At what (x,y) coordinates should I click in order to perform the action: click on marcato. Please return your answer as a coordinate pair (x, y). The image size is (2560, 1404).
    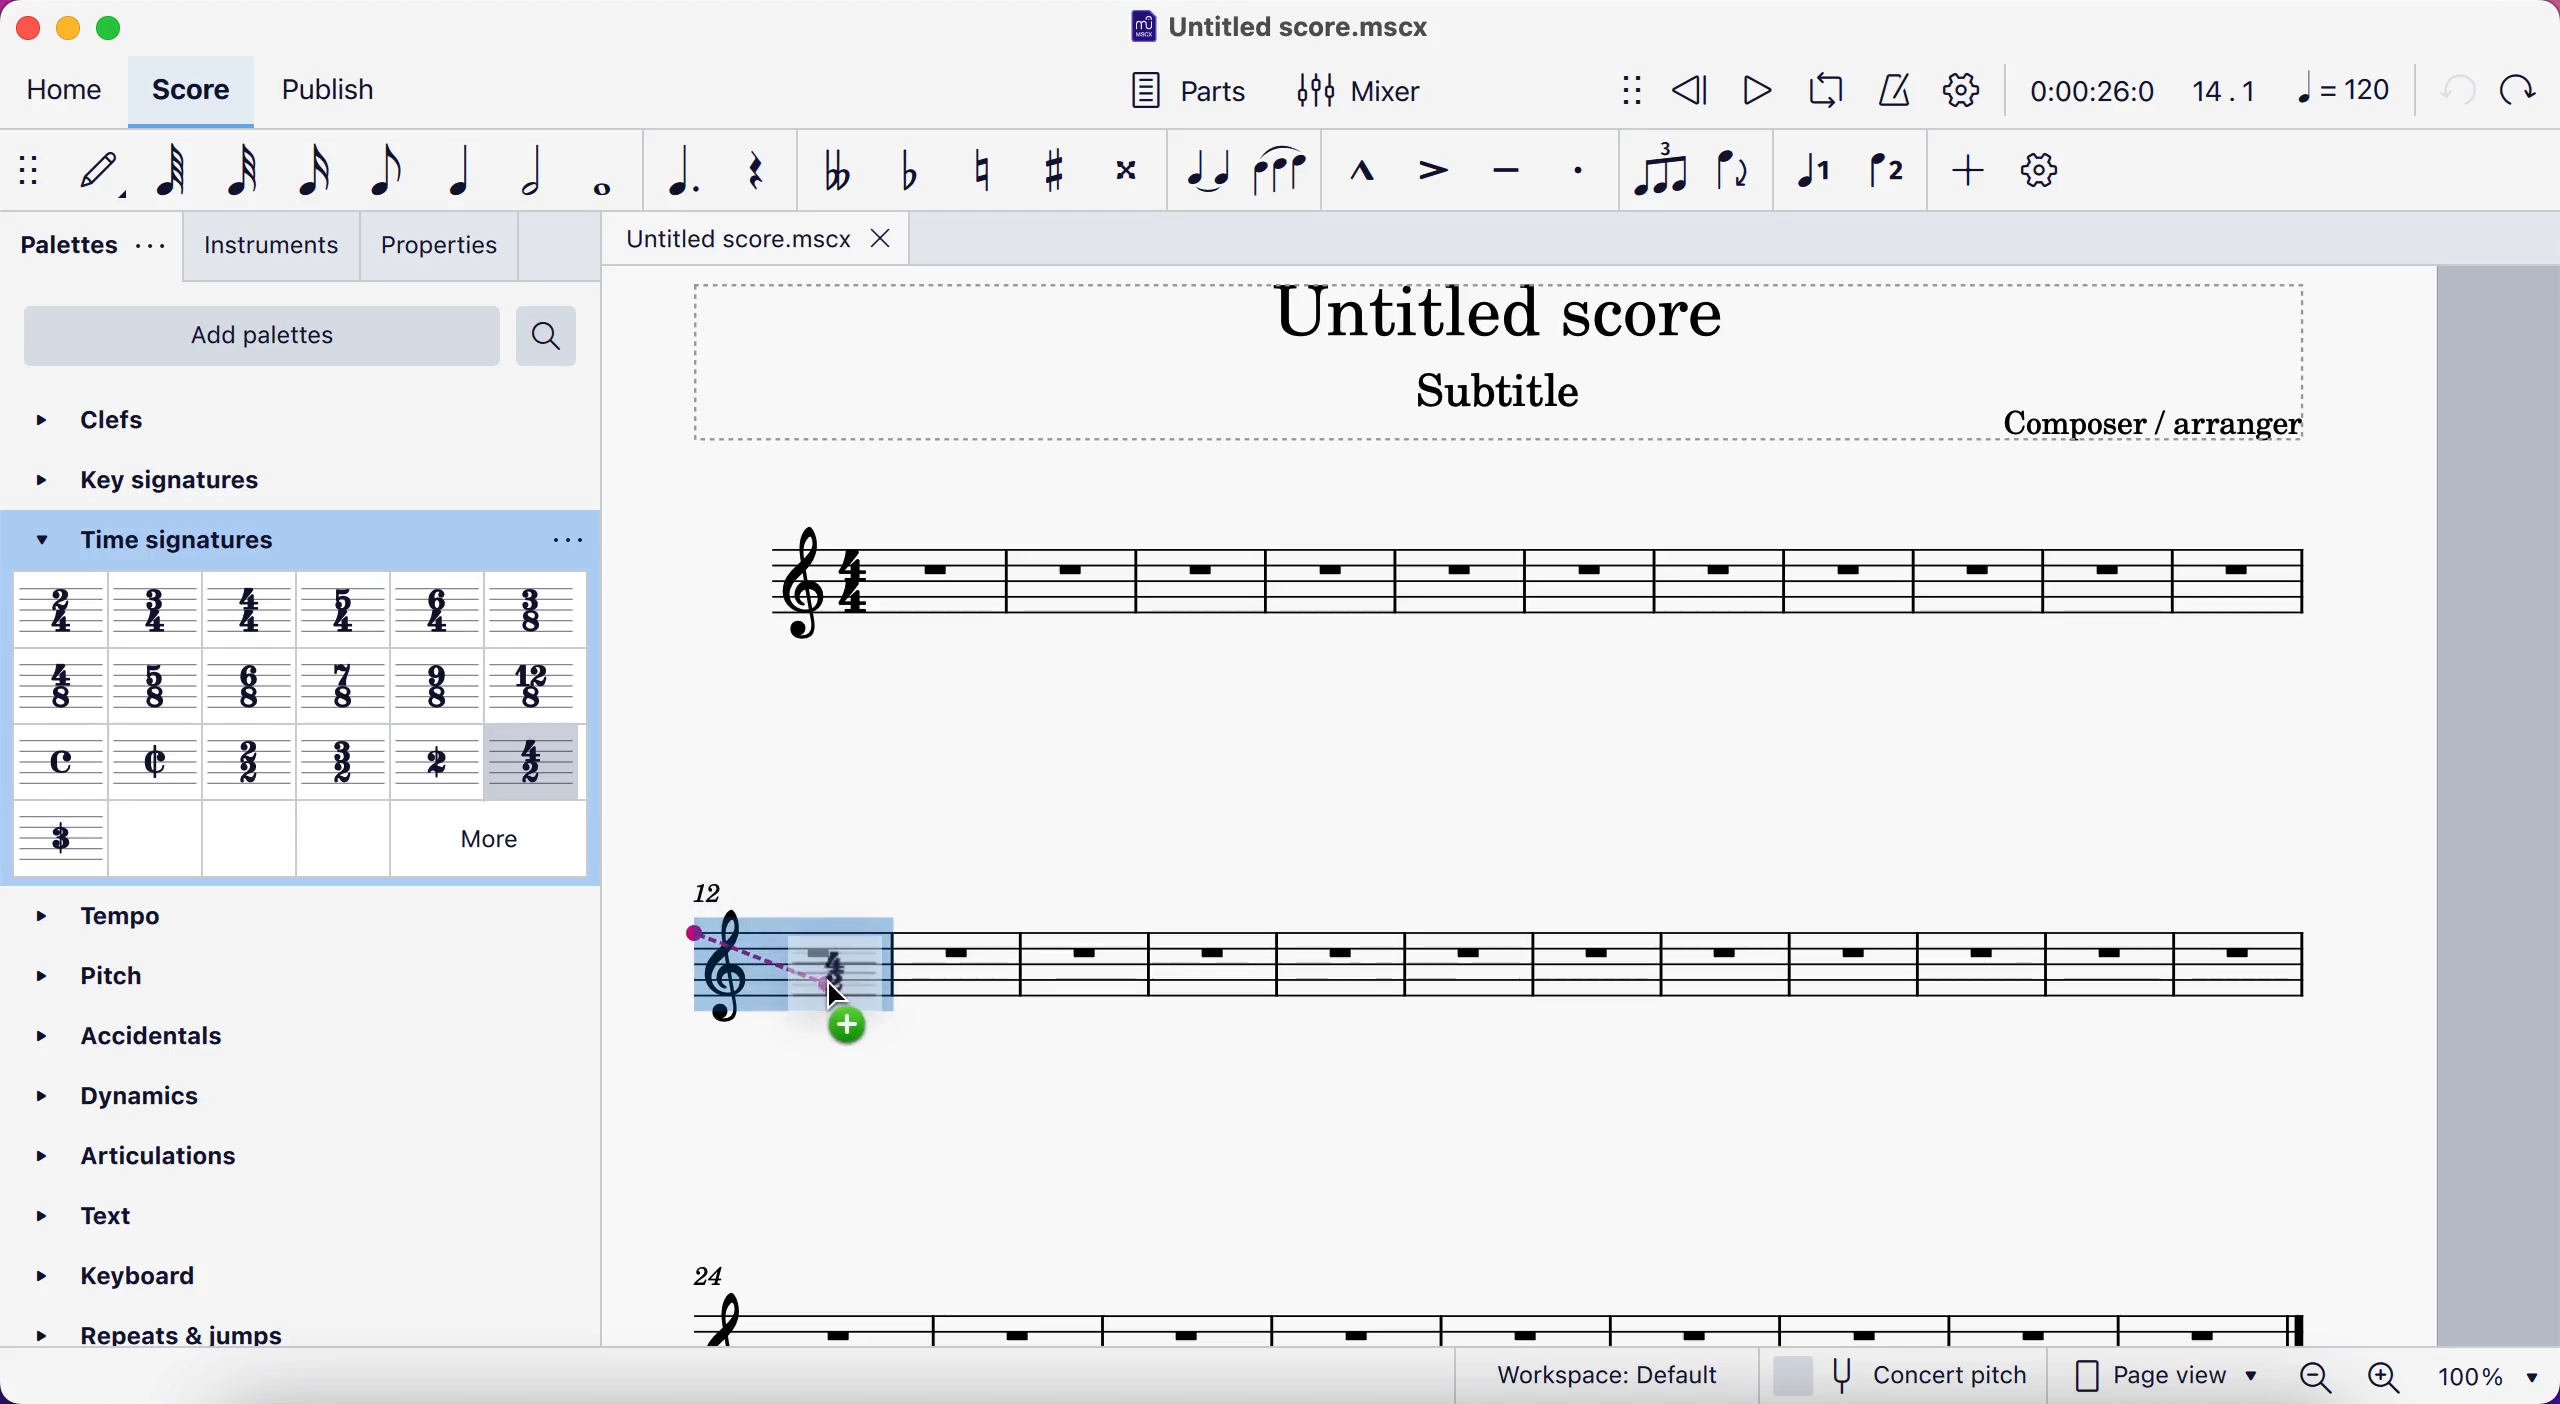
    Looking at the image, I should click on (1357, 166).